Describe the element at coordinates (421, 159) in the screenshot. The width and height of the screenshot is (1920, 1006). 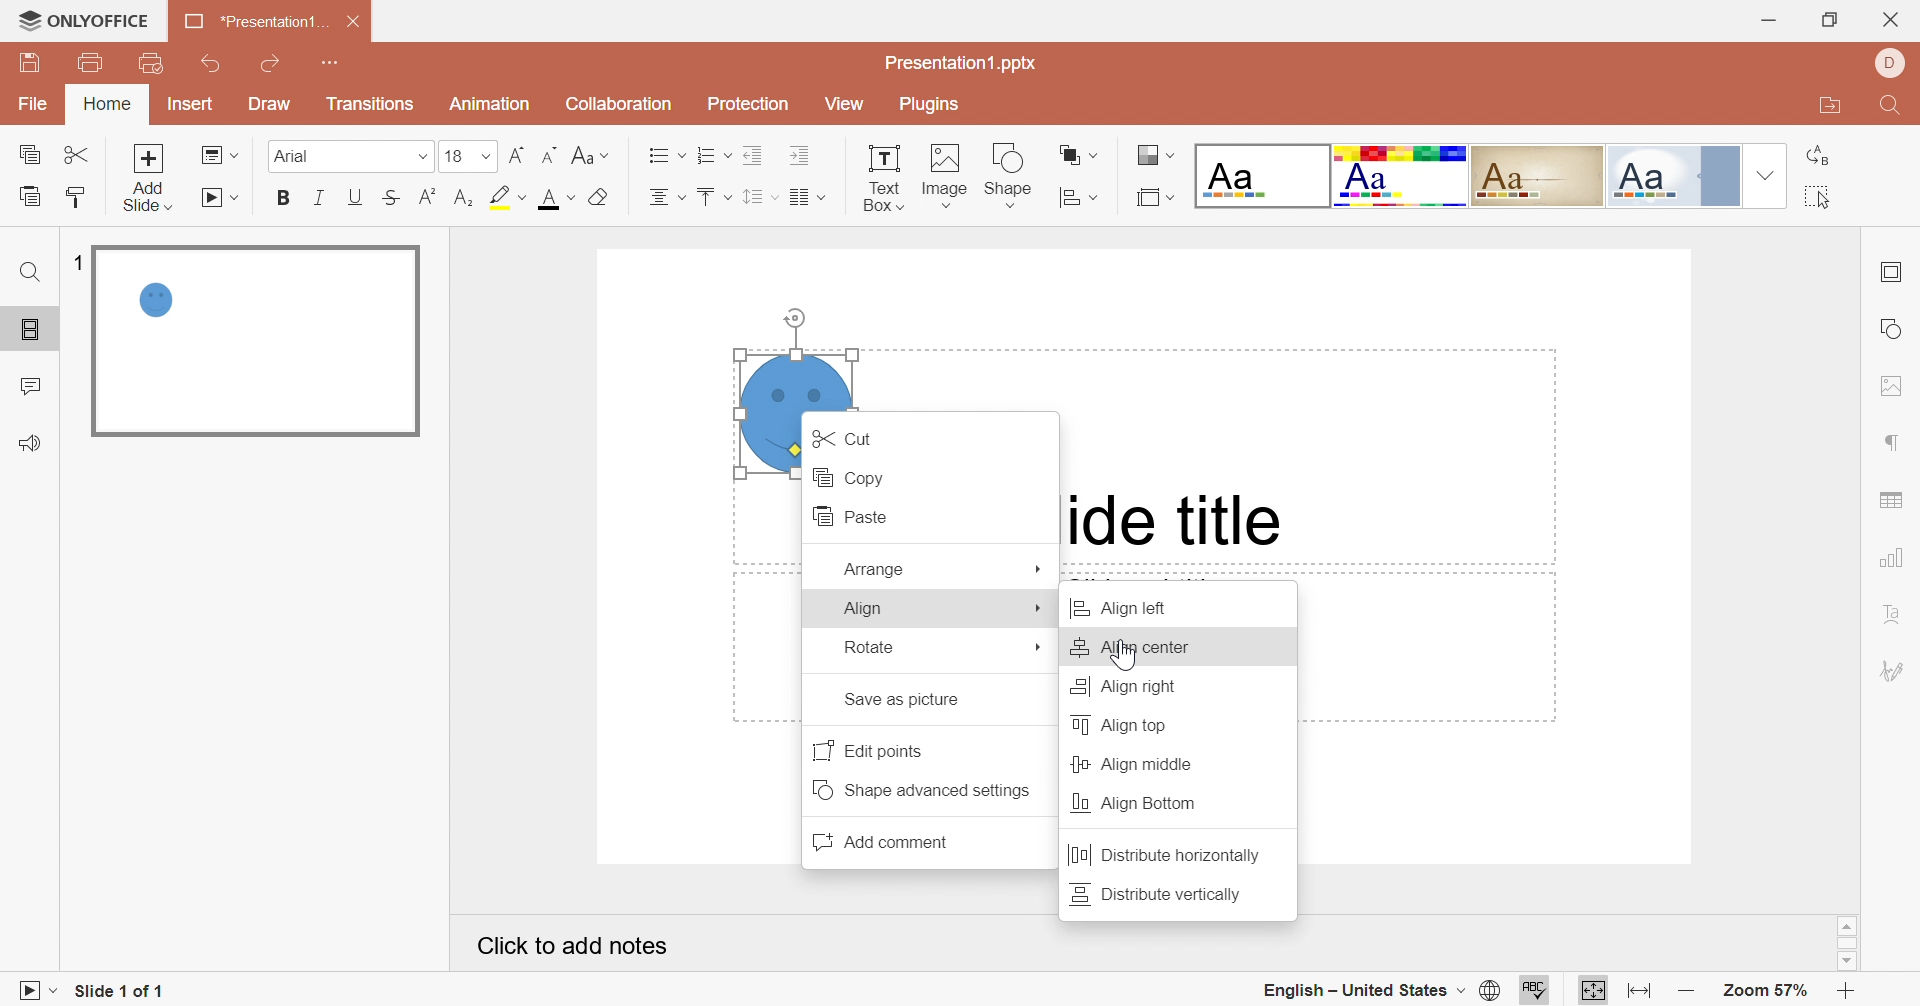
I see `Drop Down` at that location.